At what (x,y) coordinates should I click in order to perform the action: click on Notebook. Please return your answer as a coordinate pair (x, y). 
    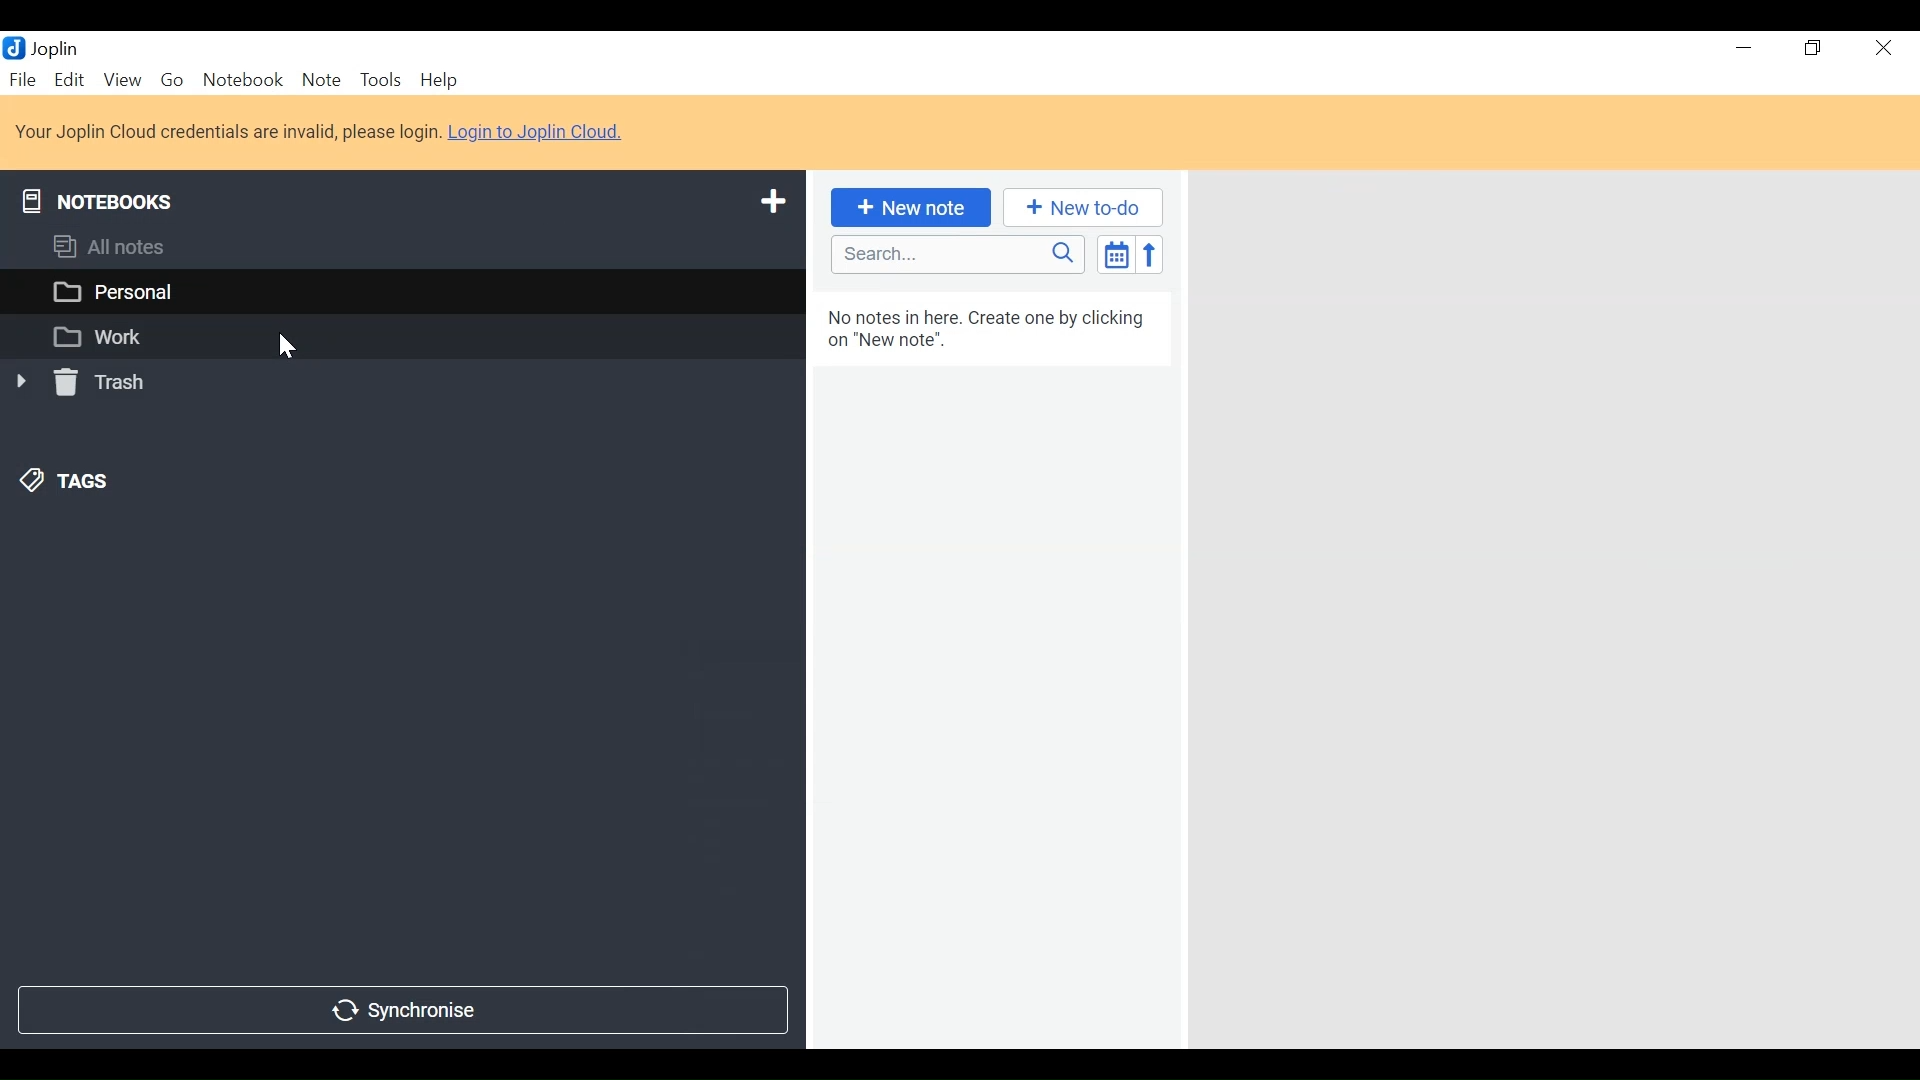
    Looking at the image, I should click on (241, 80).